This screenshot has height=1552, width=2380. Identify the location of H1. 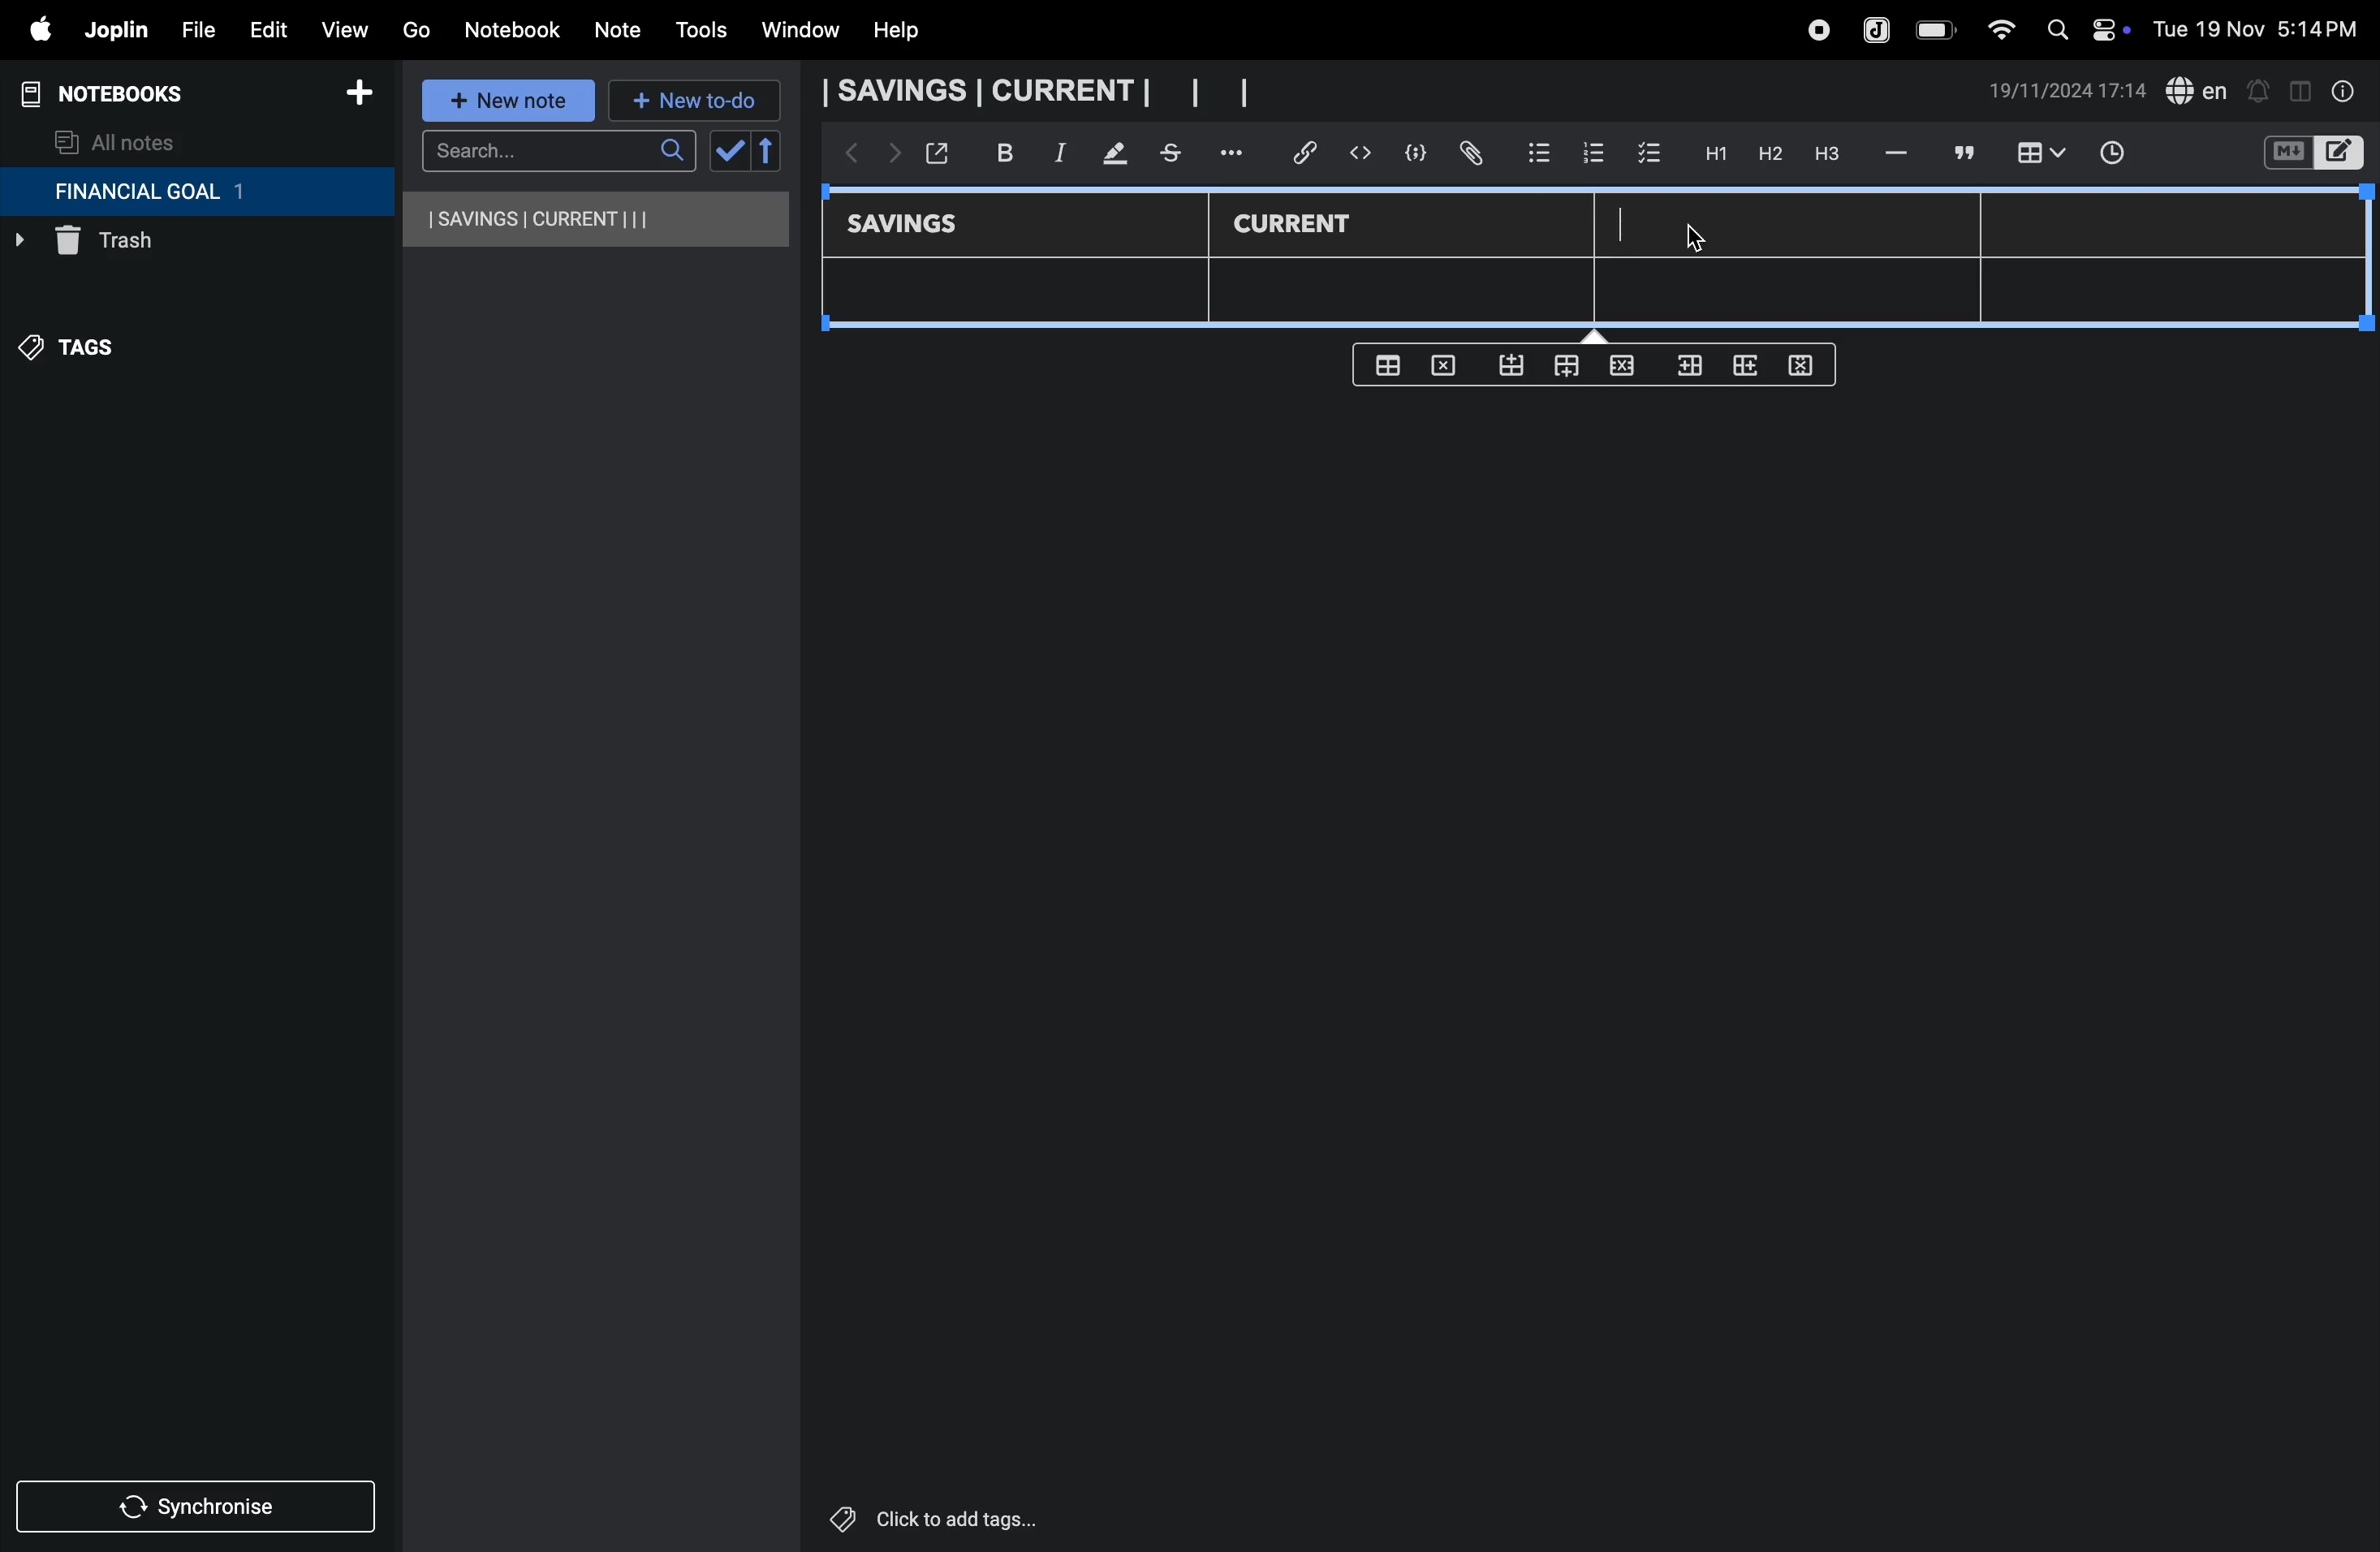
(1713, 154).